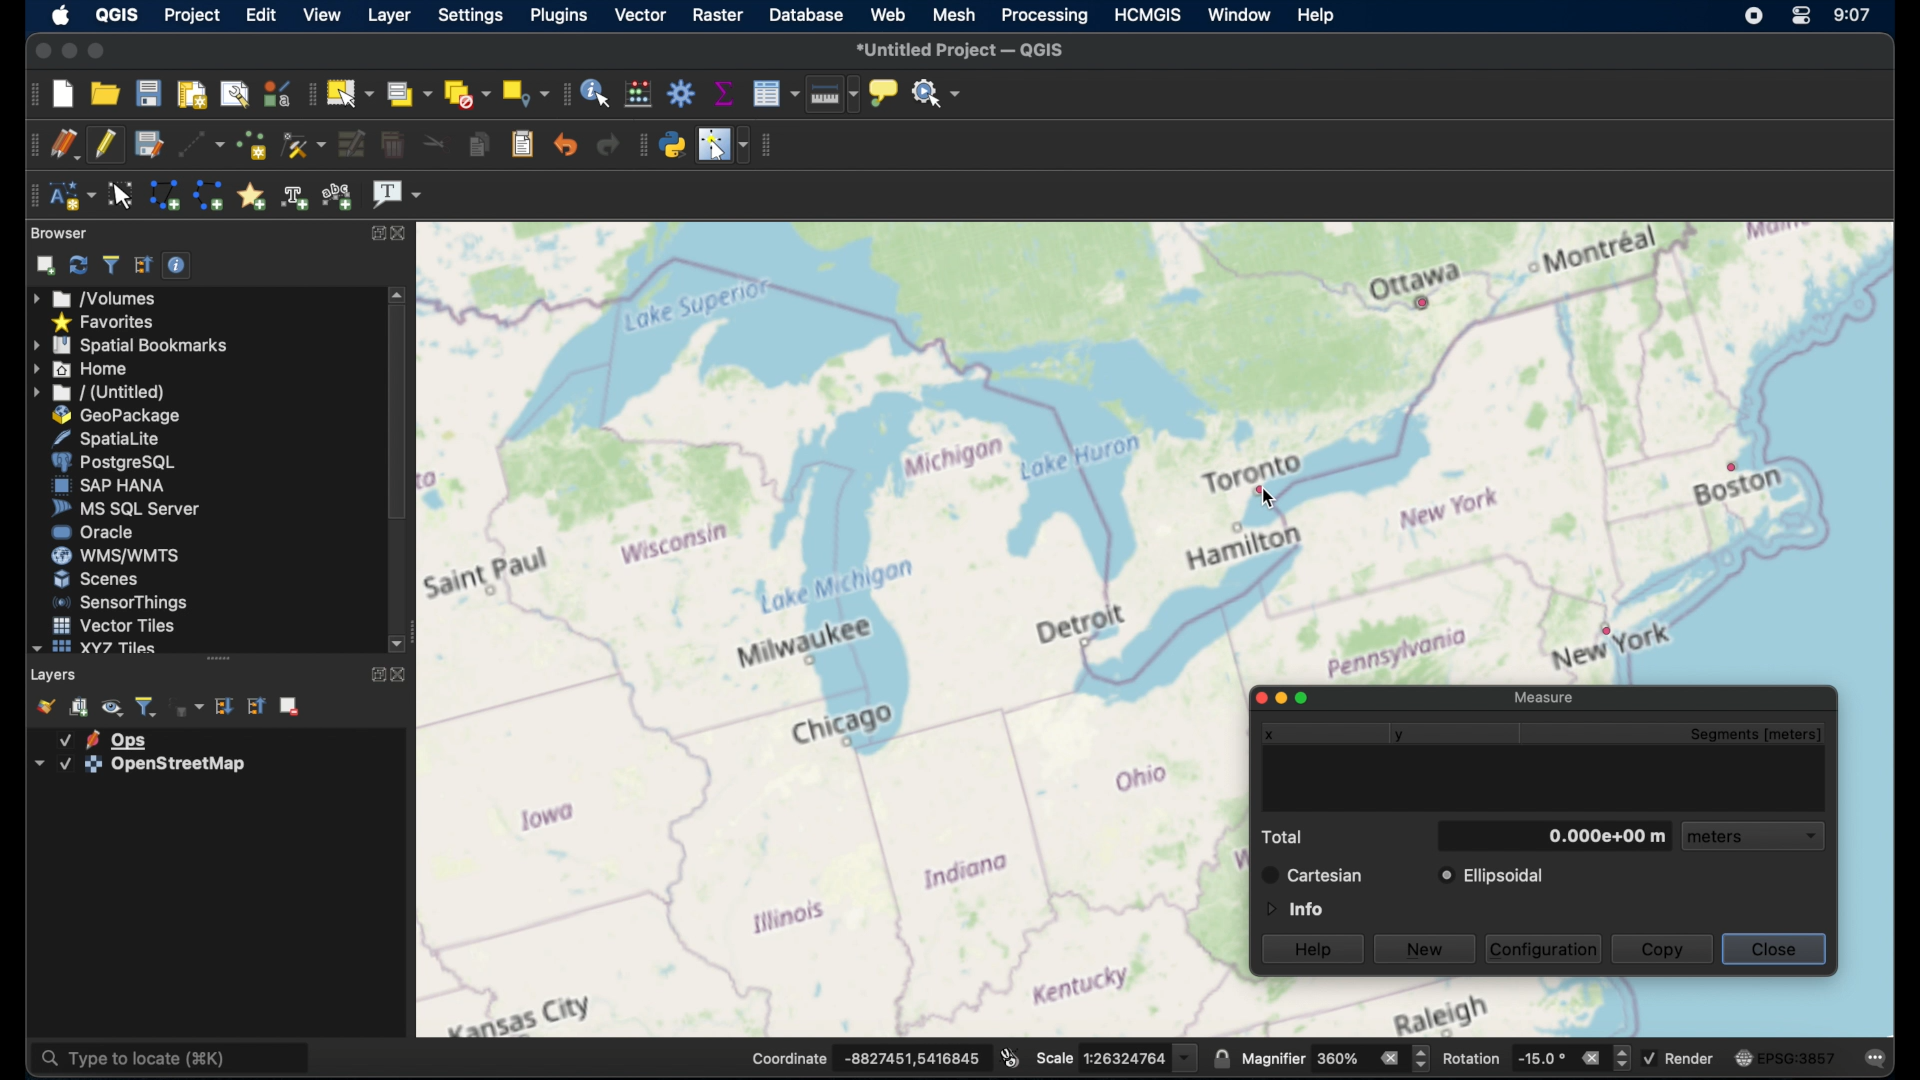 The image size is (1920, 1080). I want to click on total, so click(1281, 837).